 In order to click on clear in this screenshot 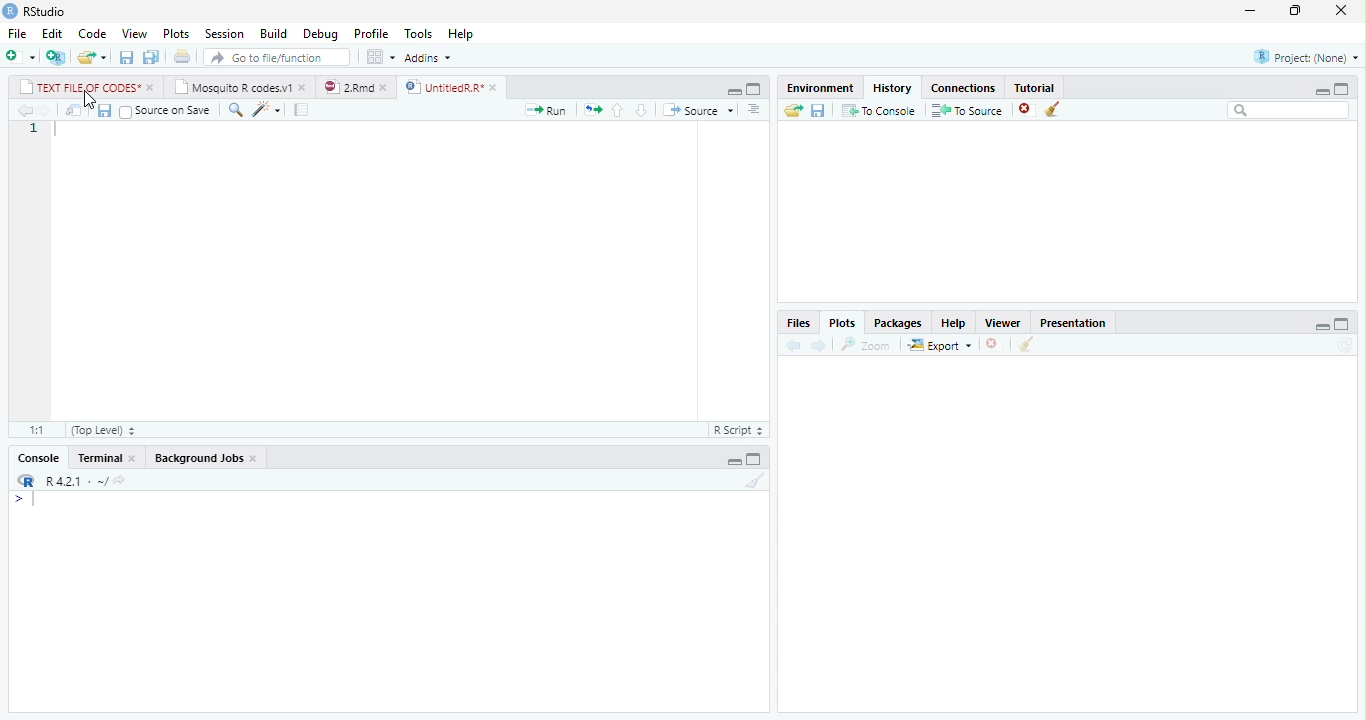, I will do `click(1053, 109)`.